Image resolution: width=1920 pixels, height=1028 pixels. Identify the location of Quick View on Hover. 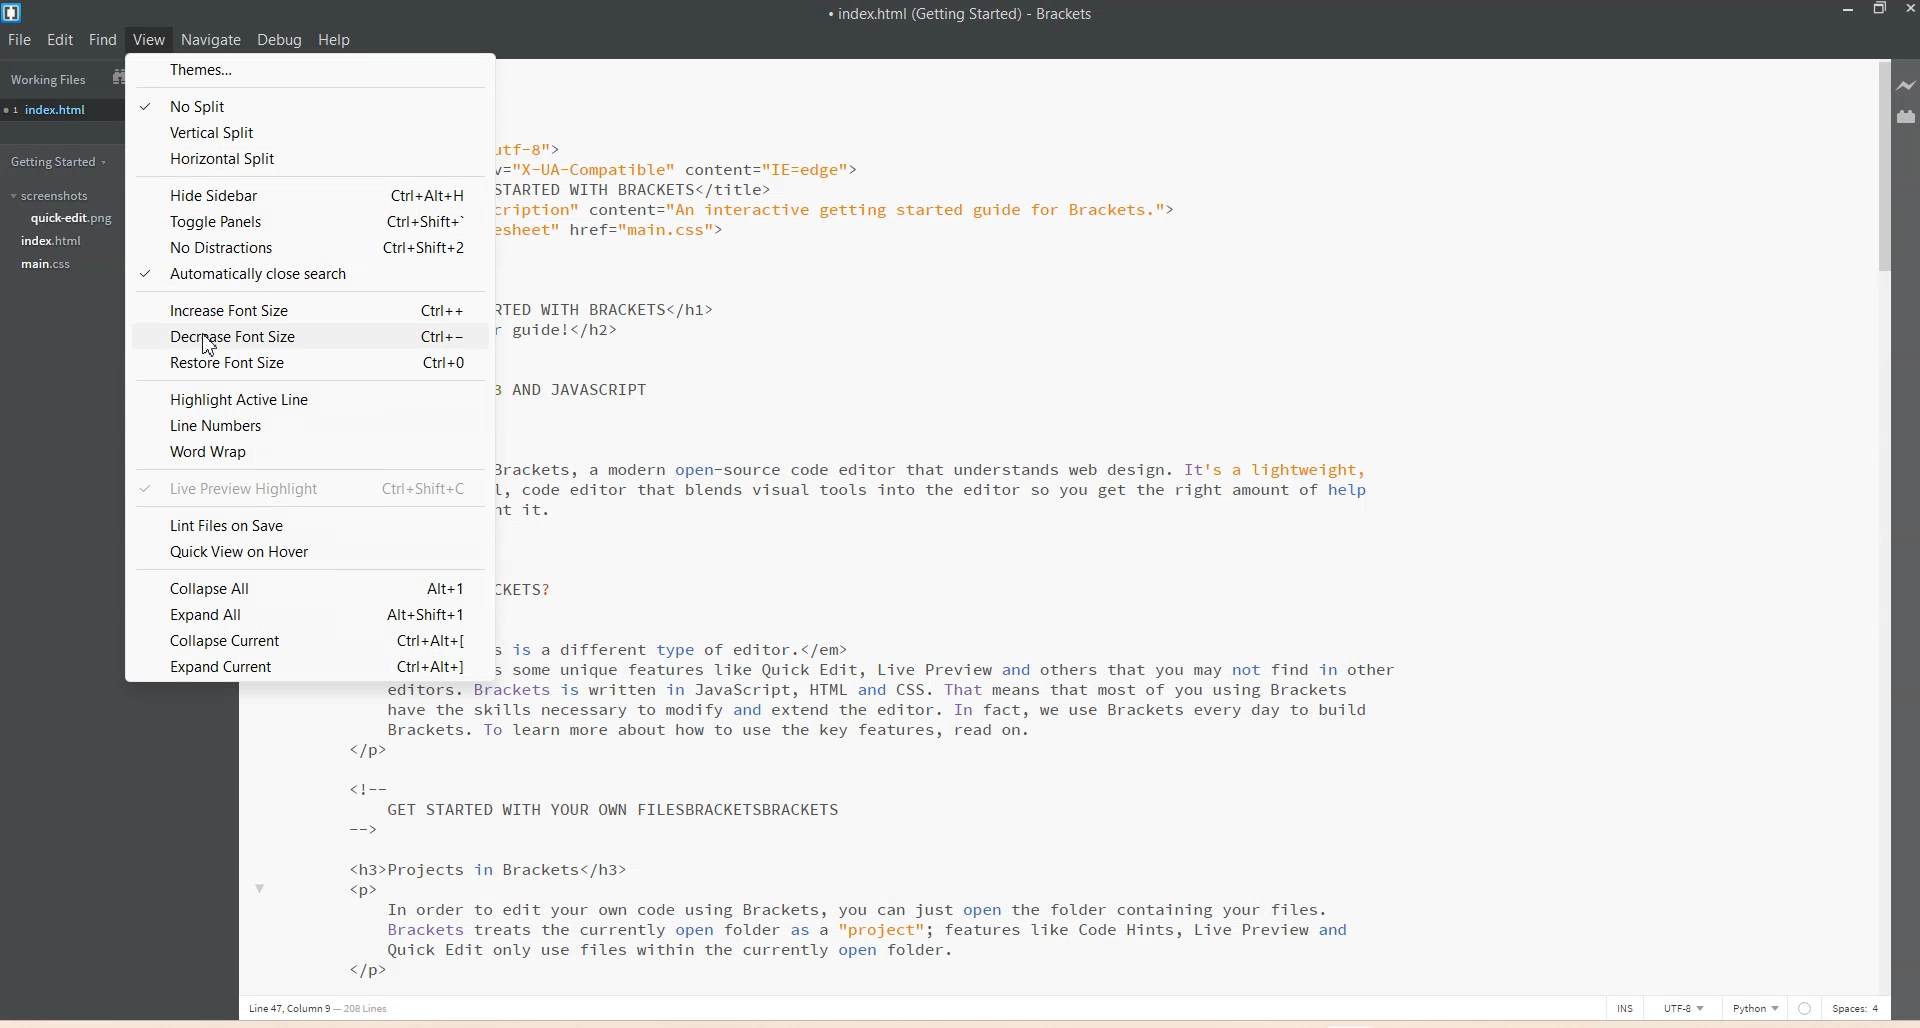
(312, 551).